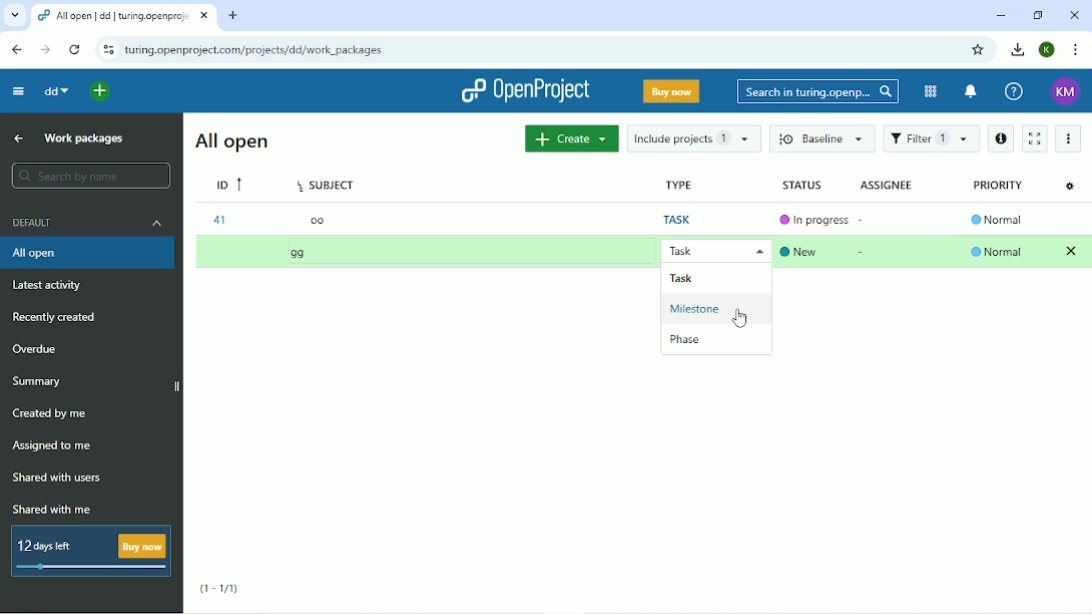  What do you see at coordinates (971, 92) in the screenshot?
I see `To notification center` at bounding box center [971, 92].